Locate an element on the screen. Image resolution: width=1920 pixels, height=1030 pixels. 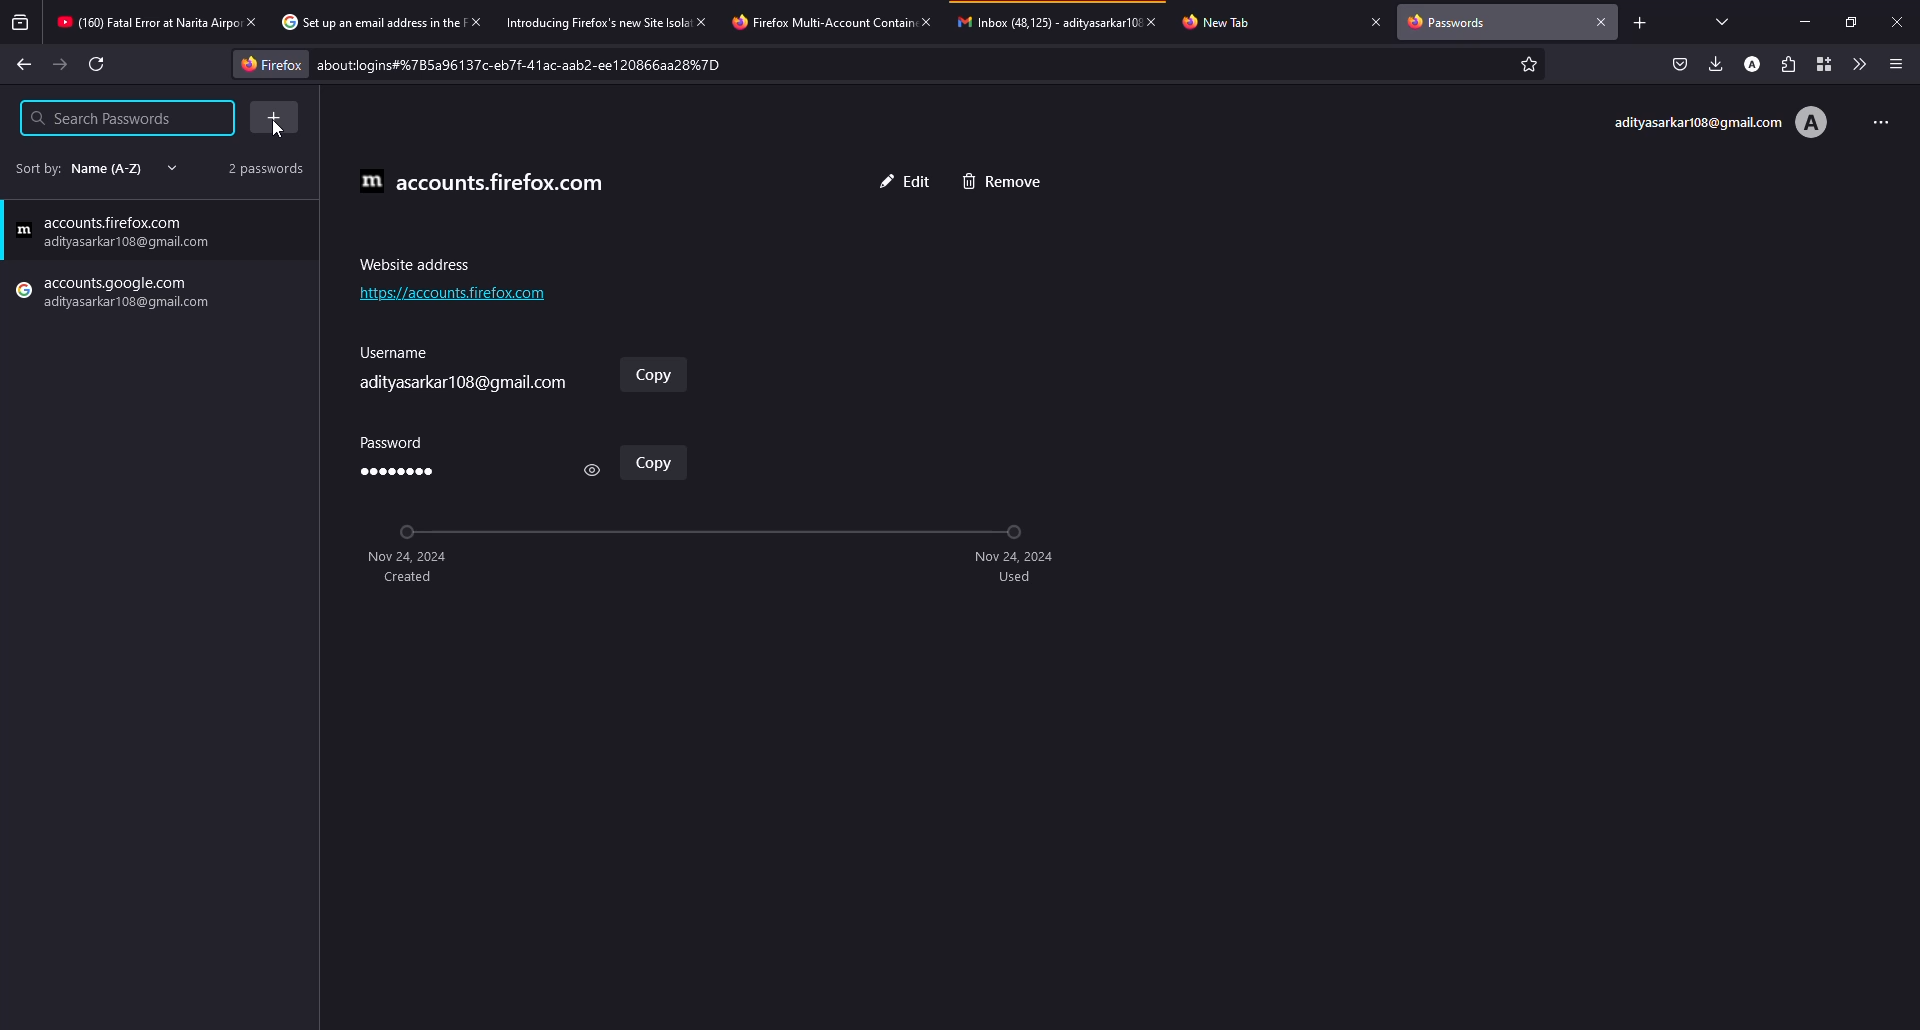
close is located at coordinates (1897, 21).